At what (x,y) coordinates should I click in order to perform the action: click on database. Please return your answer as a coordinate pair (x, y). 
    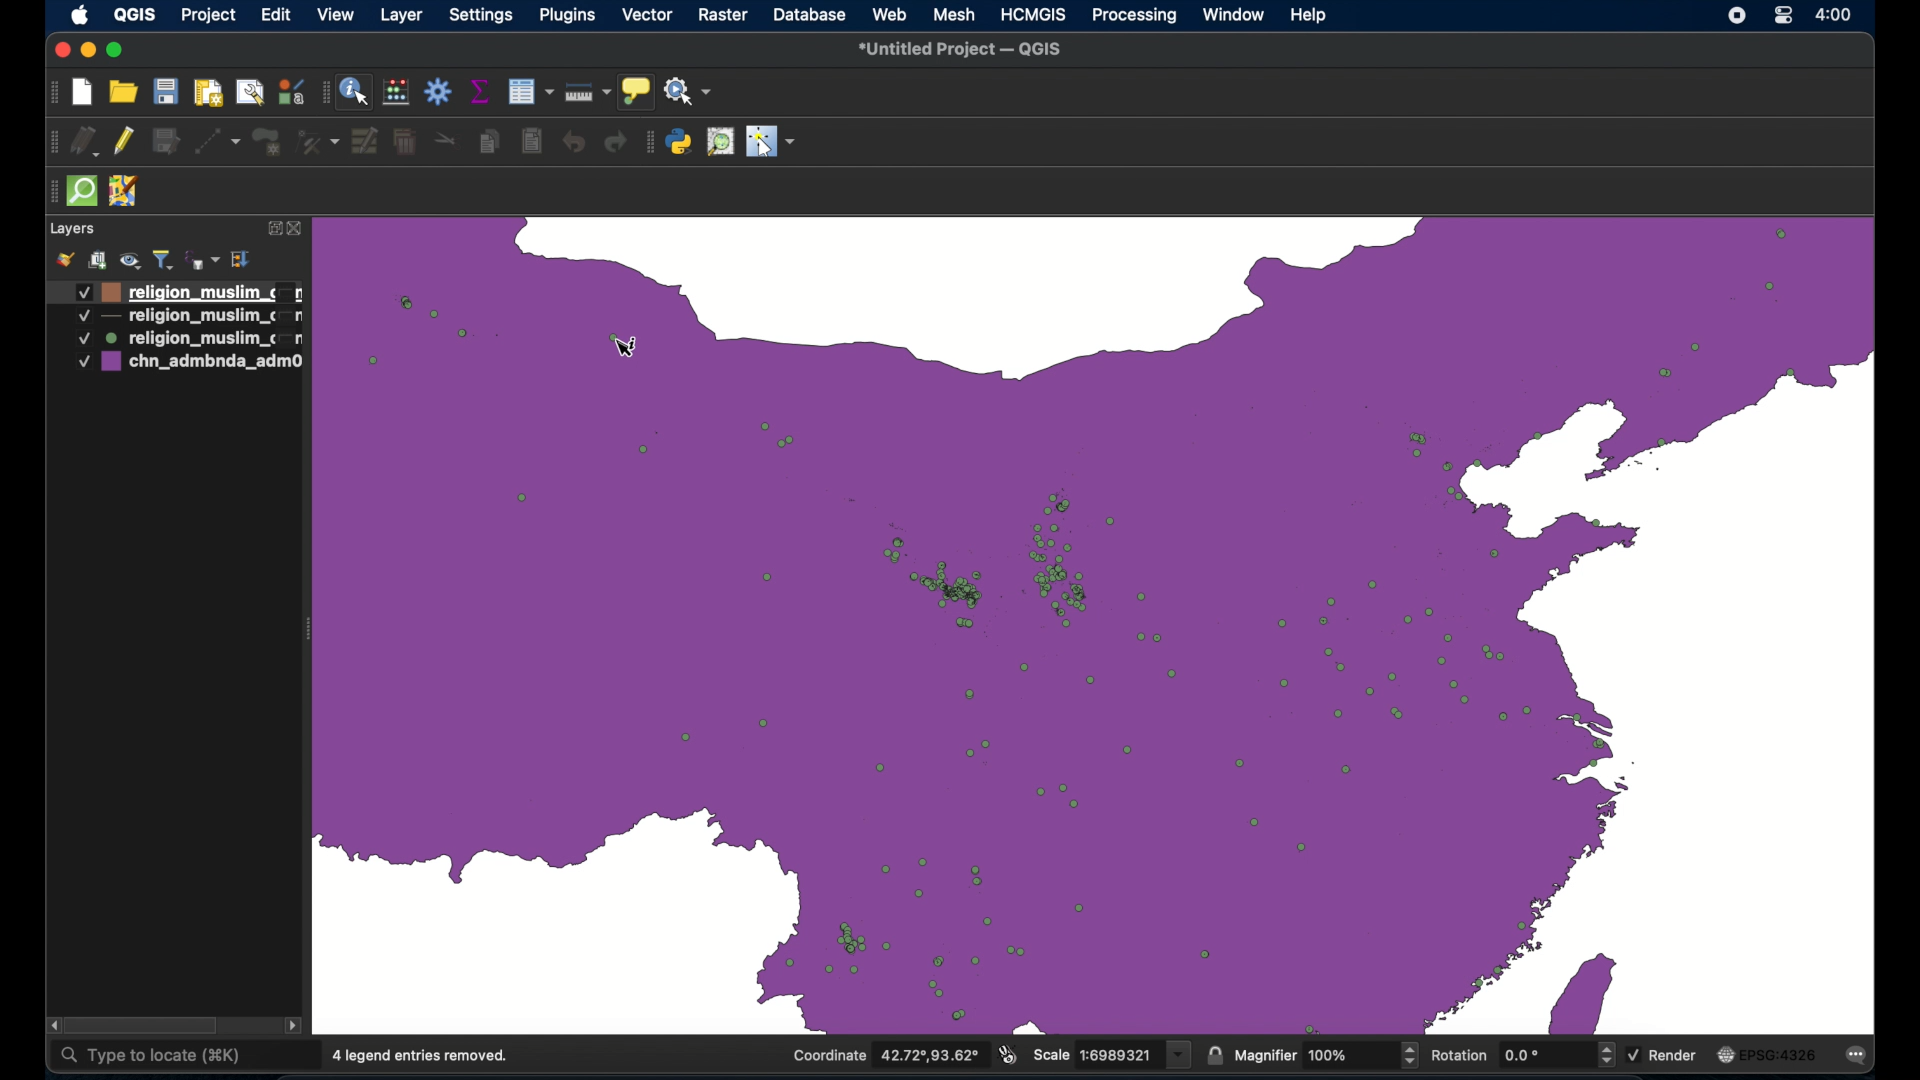
    Looking at the image, I should click on (810, 14).